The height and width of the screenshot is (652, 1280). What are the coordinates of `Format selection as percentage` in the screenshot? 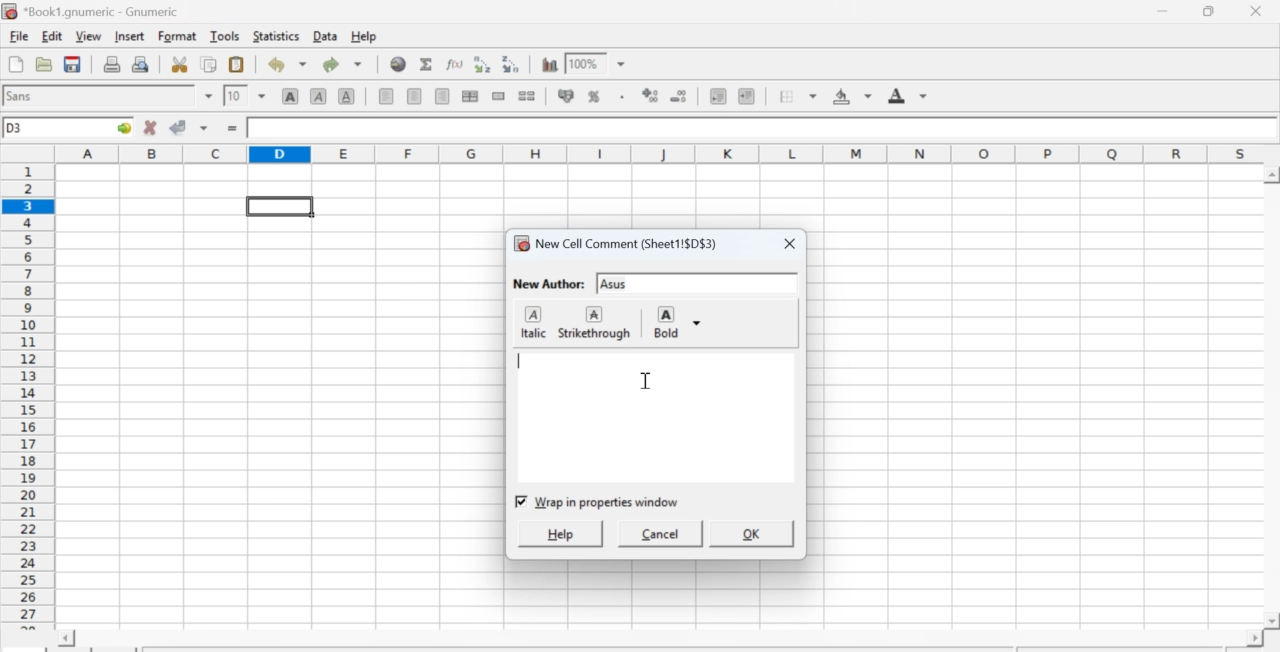 It's located at (594, 95).